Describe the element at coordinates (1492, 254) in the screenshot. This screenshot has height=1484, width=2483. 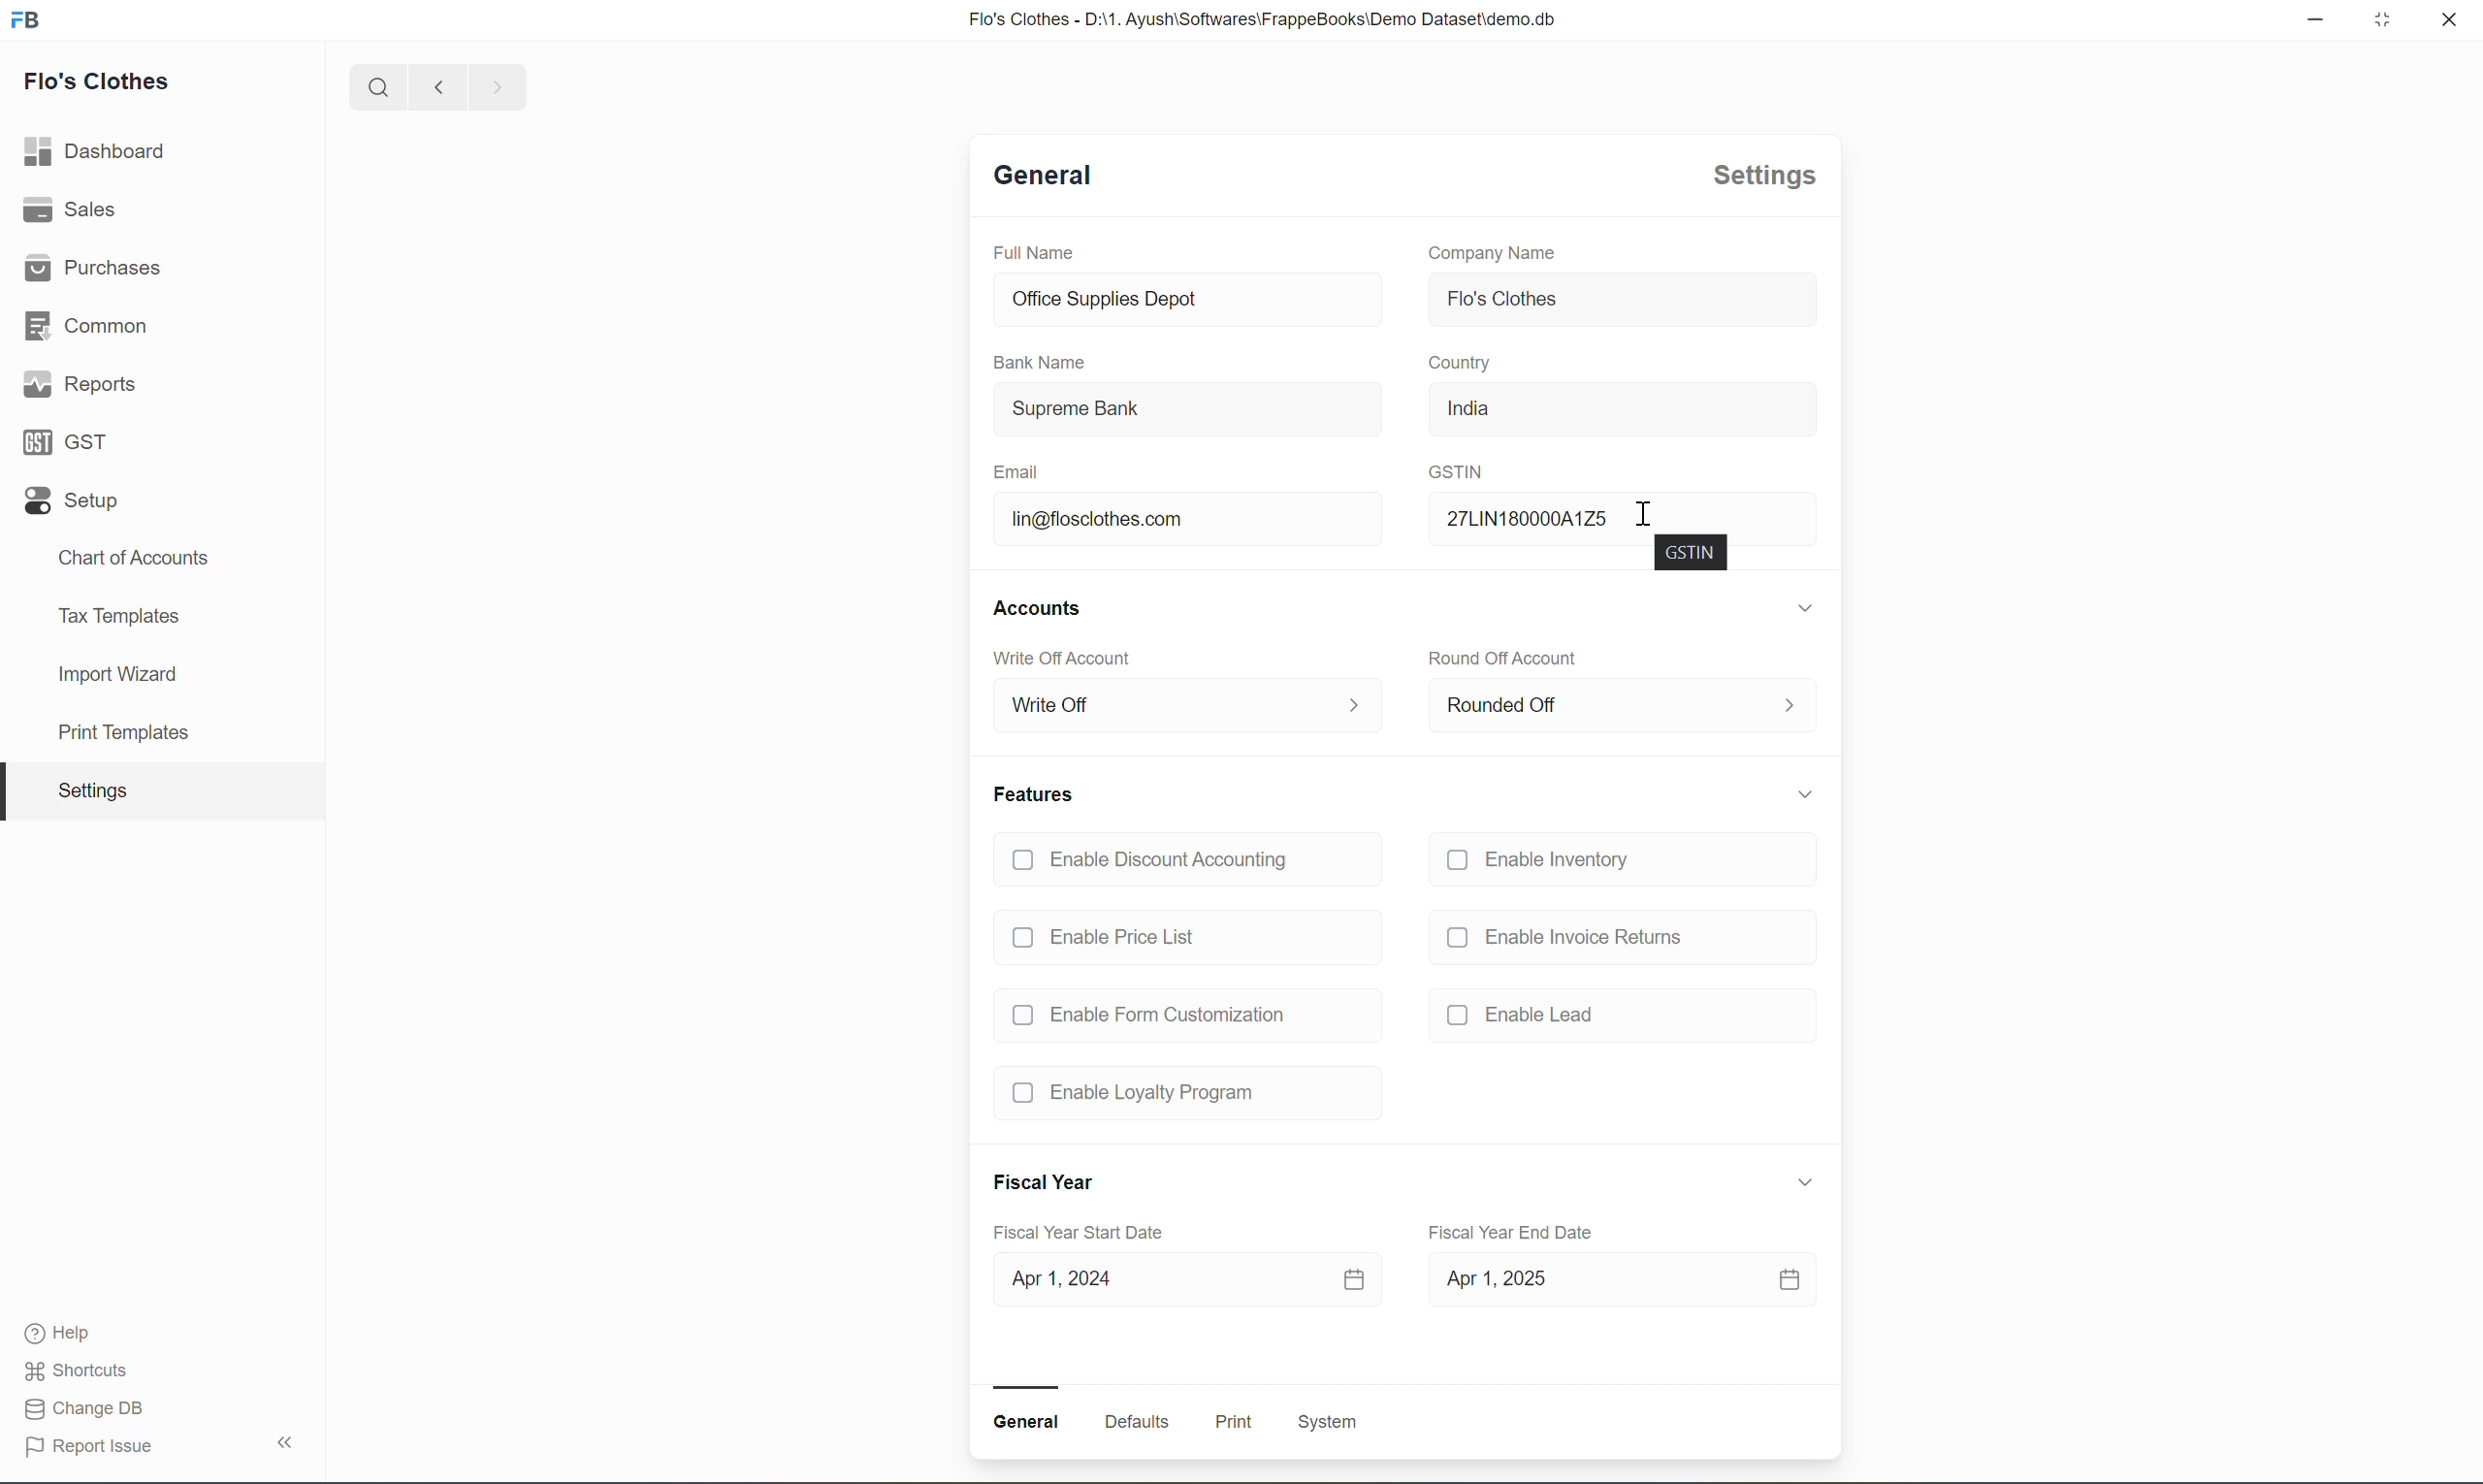
I see `Company Name` at that location.